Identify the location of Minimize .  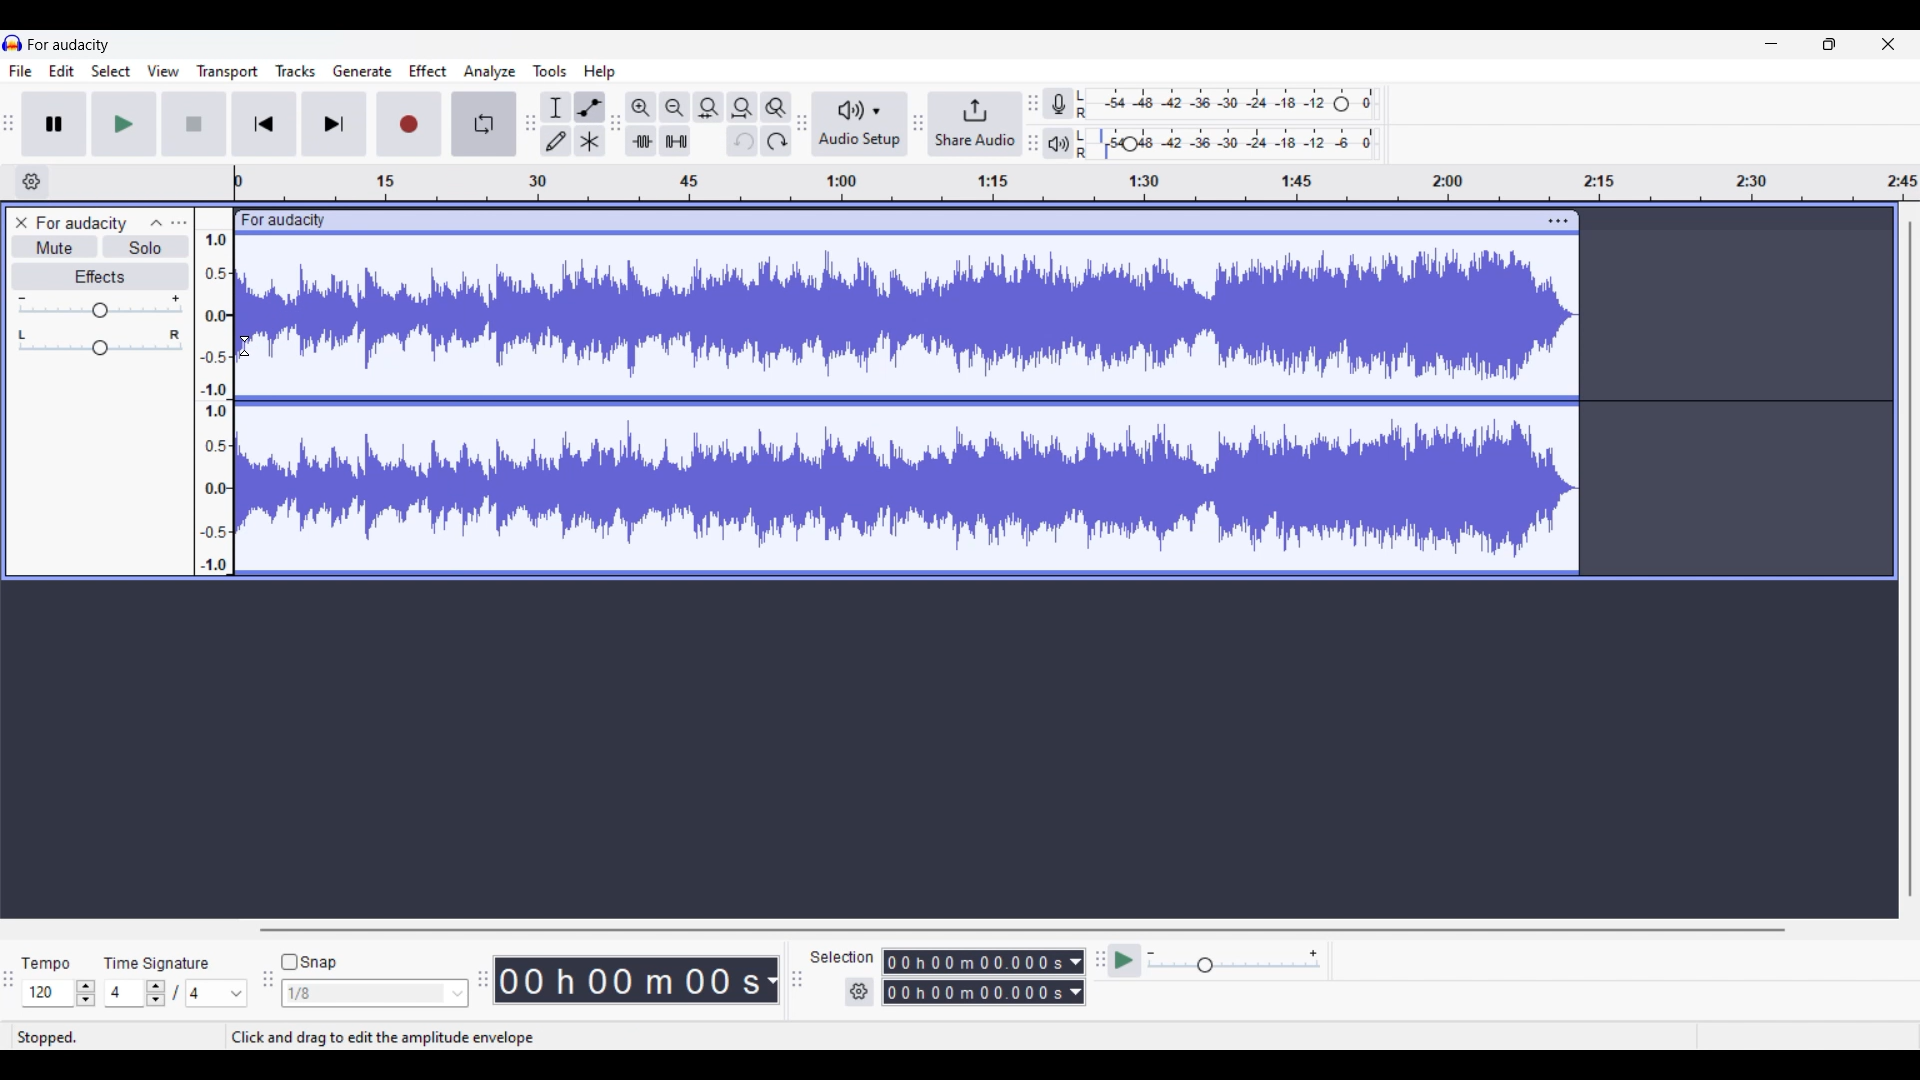
(1771, 44).